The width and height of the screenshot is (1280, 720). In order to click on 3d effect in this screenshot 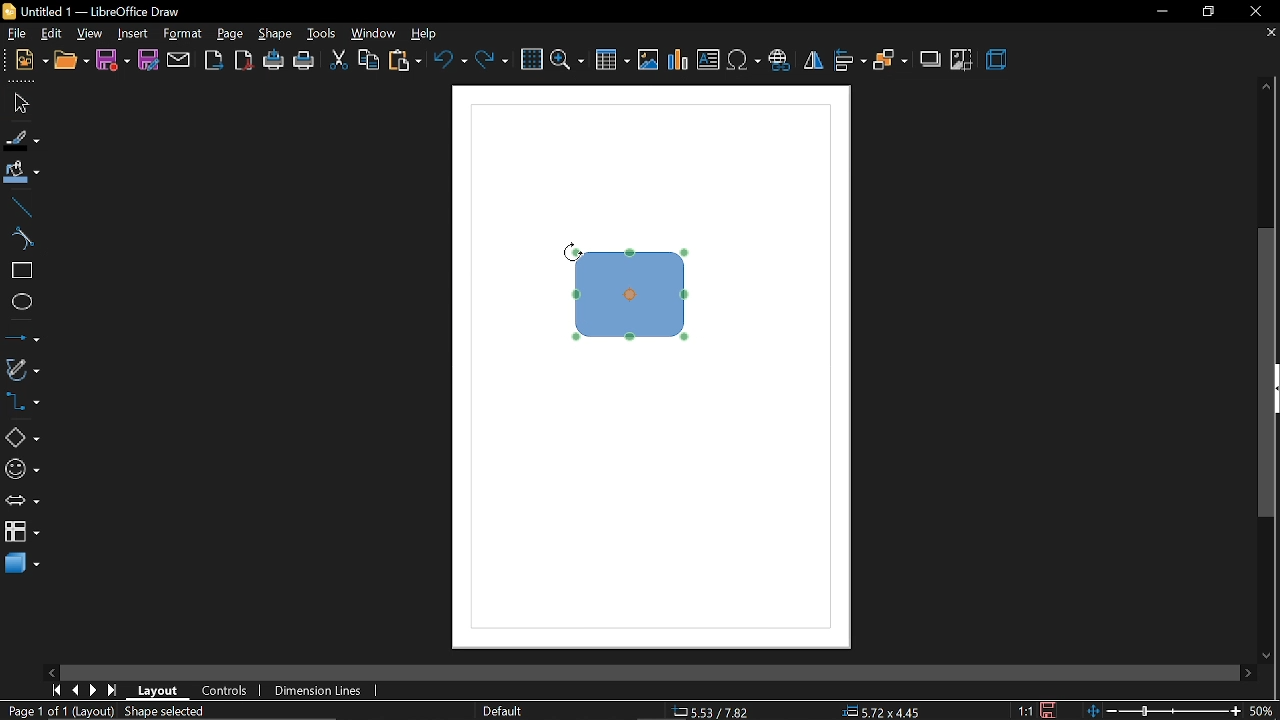, I will do `click(1000, 60)`.